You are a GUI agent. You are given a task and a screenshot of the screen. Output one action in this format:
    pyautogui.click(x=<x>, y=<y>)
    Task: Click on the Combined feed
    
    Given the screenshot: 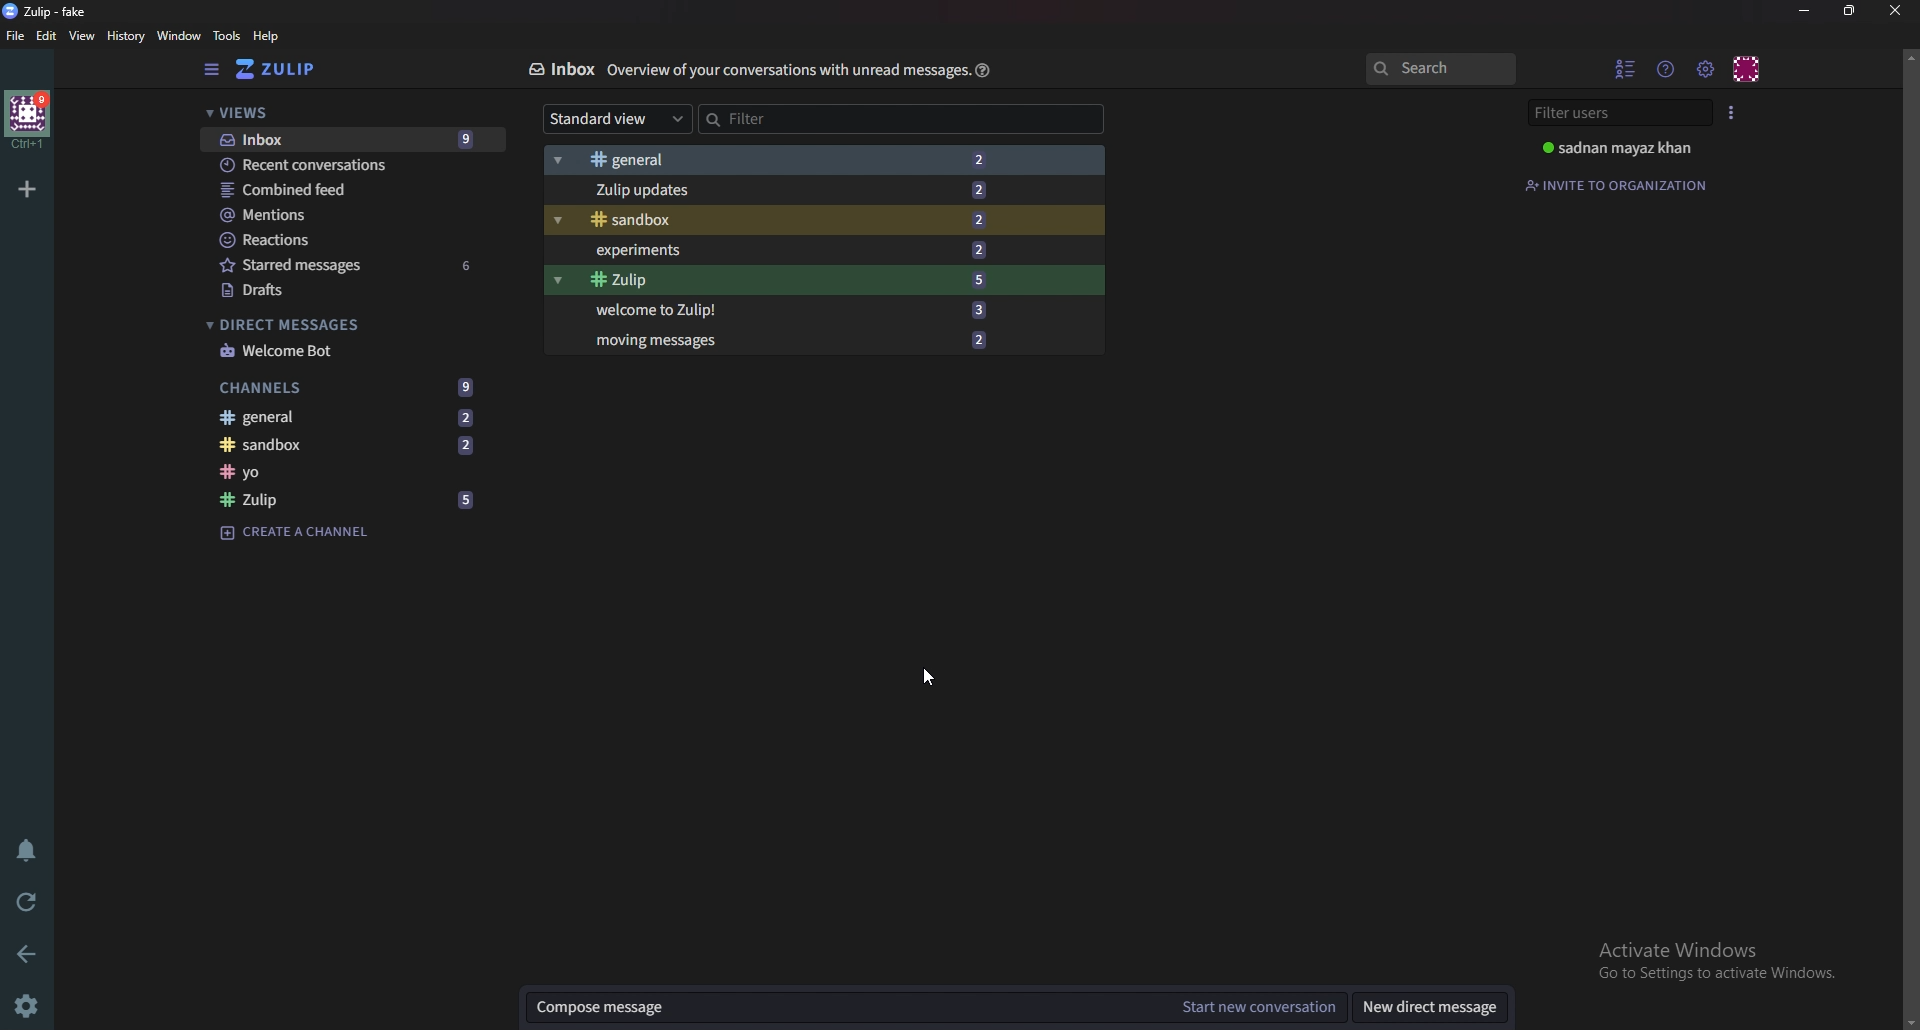 What is the action you would take?
    pyautogui.click(x=346, y=191)
    